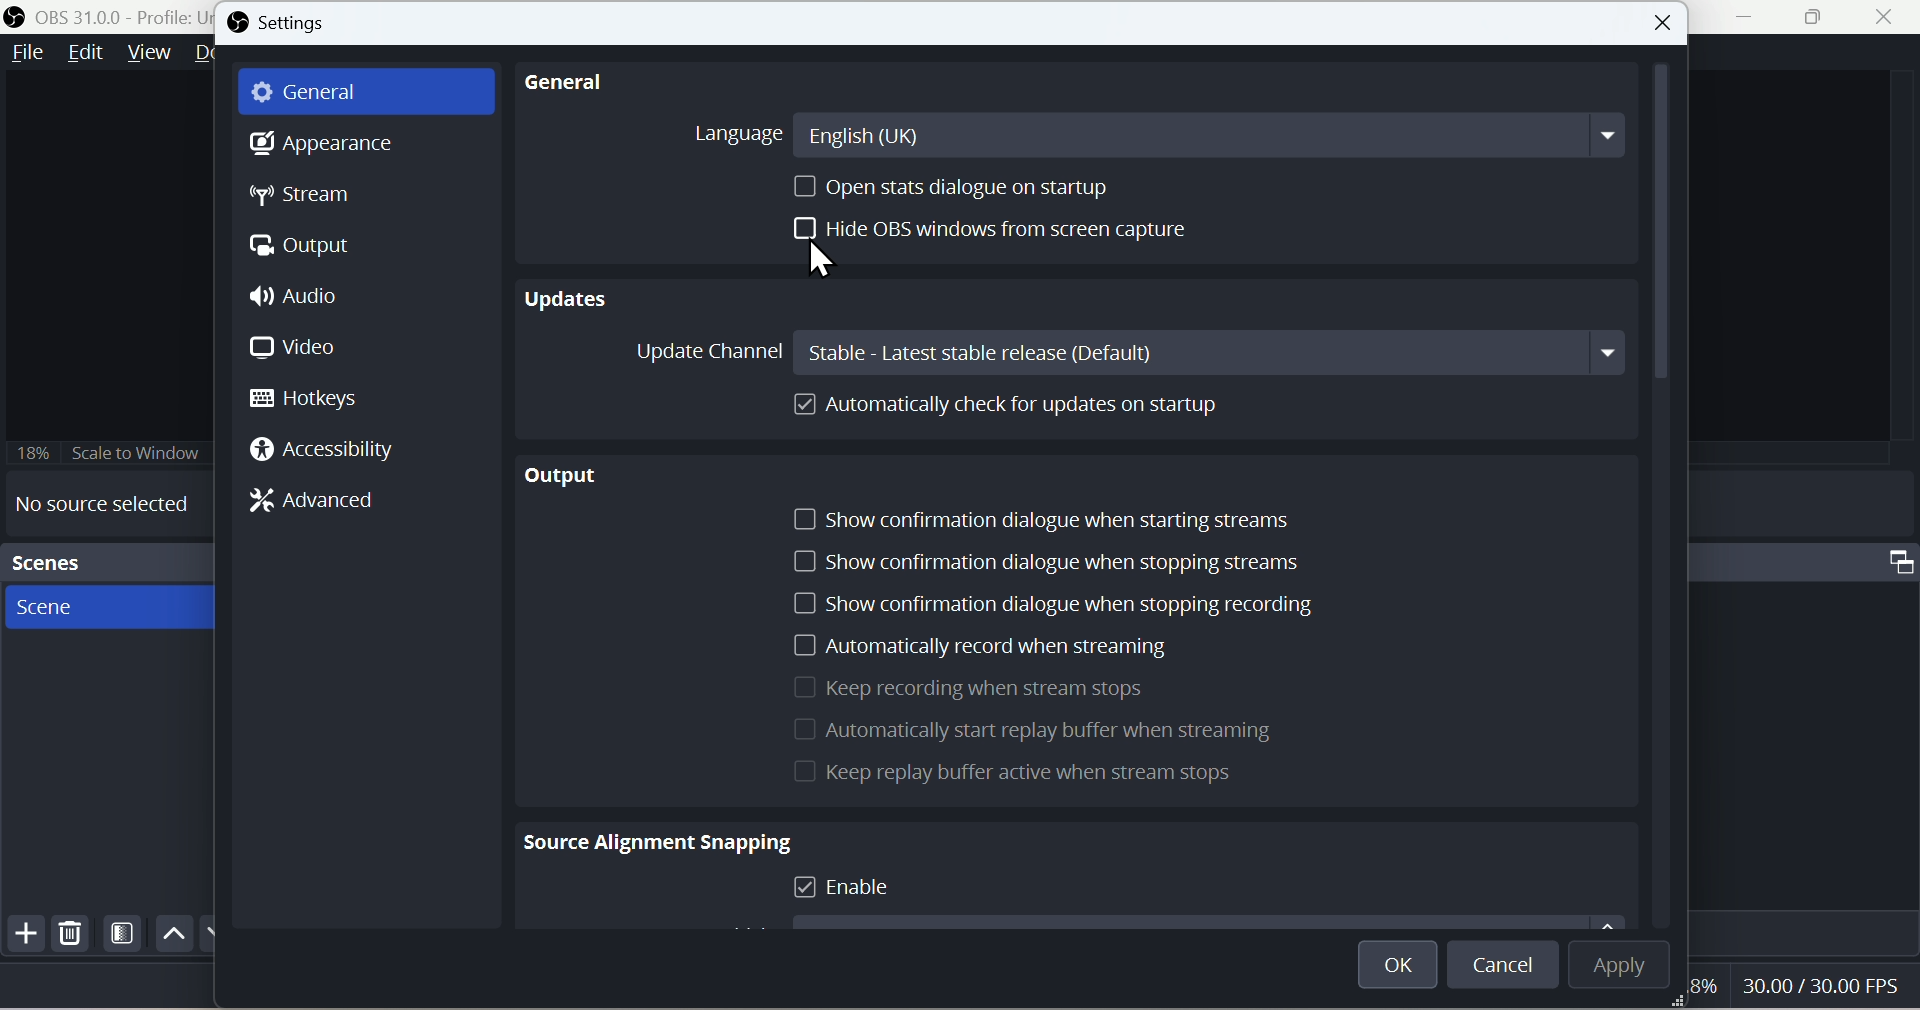 The height and width of the screenshot is (1010, 1920). What do you see at coordinates (556, 475) in the screenshot?
I see `output` at bounding box center [556, 475].